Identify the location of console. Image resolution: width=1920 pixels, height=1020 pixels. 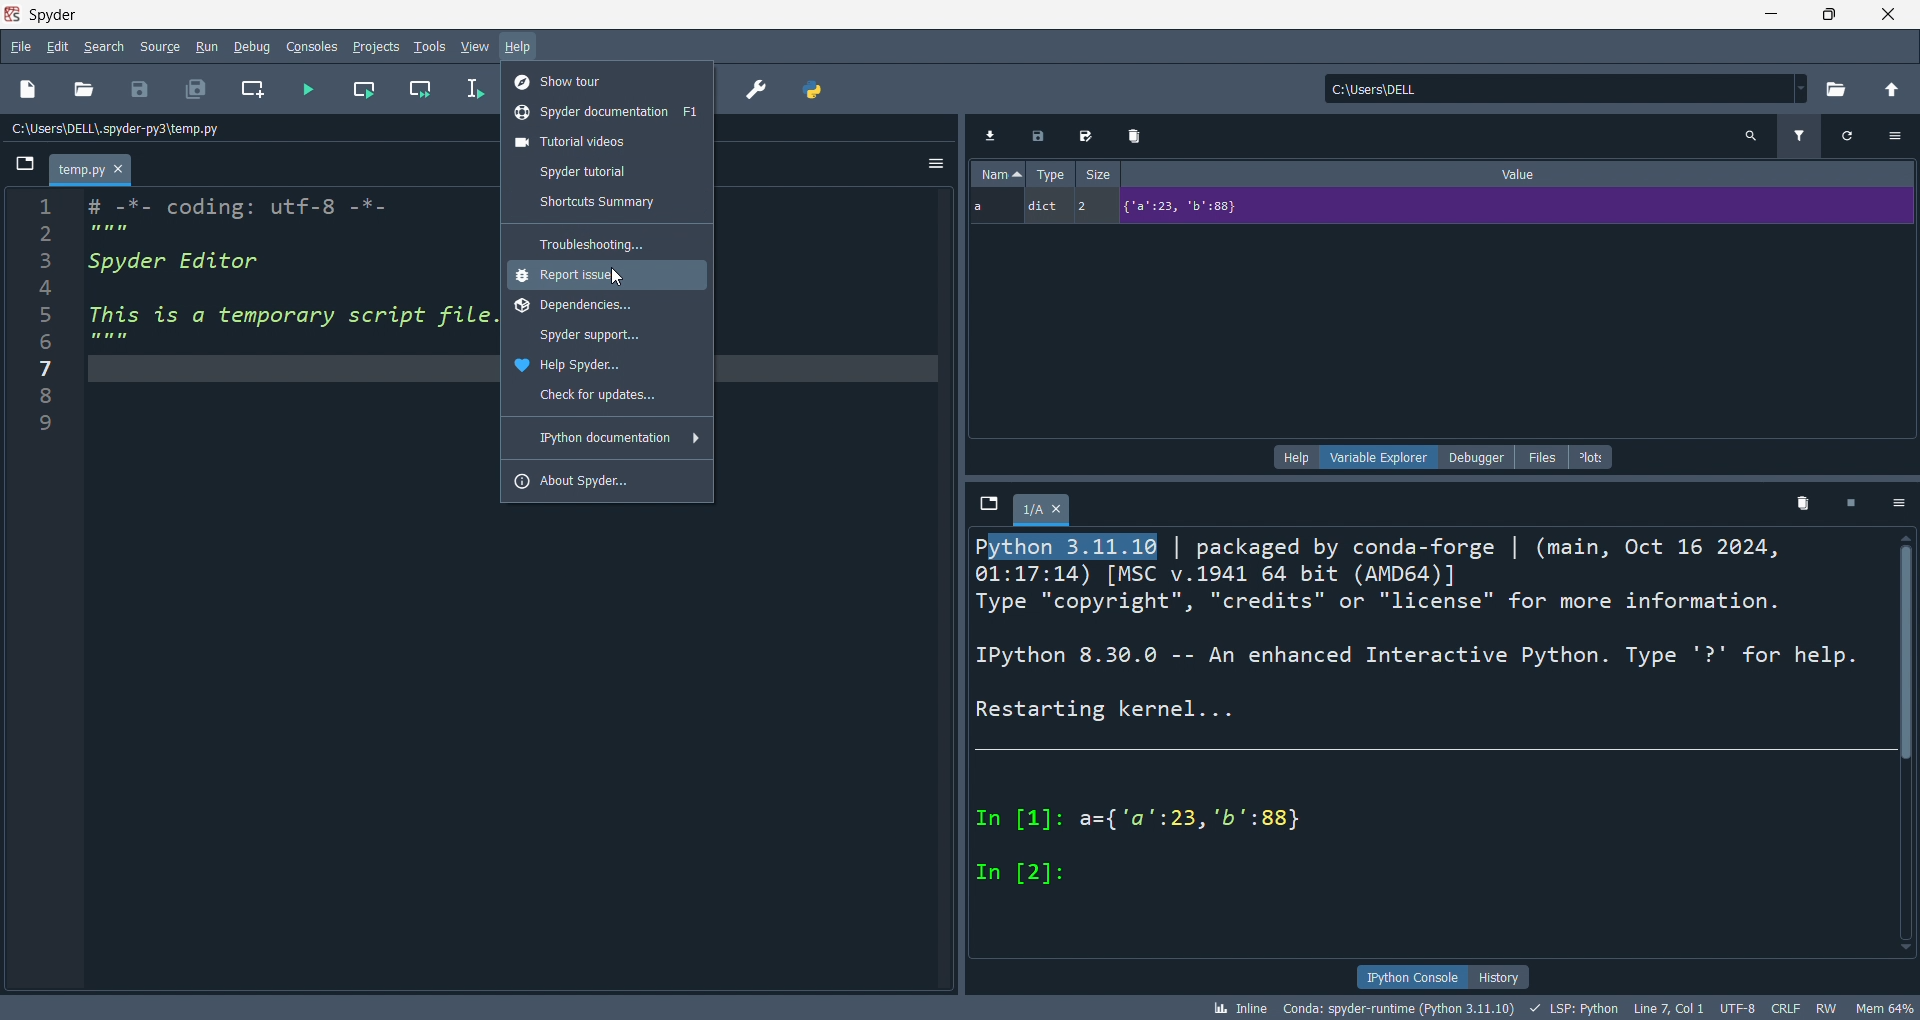
(312, 48).